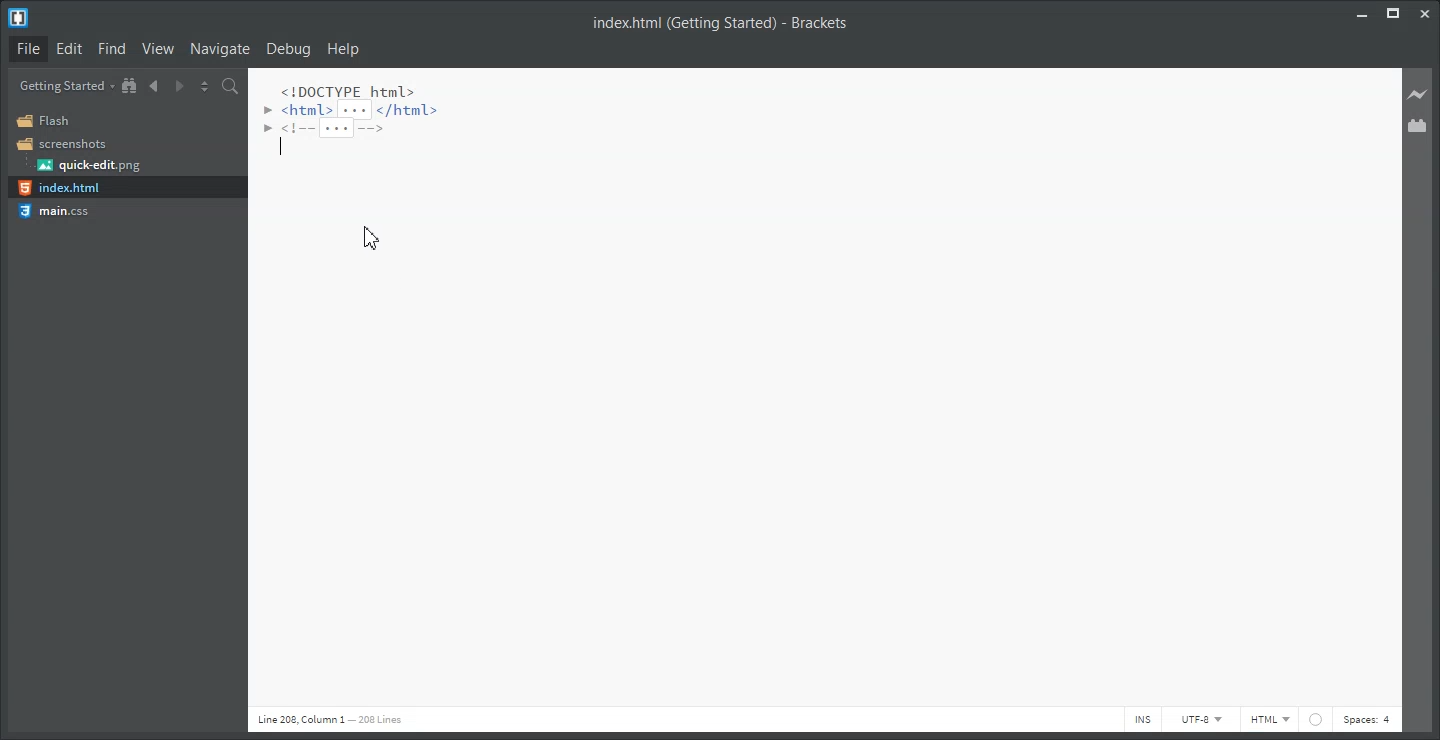 Image resolution: width=1440 pixels, height=740 pixels. I want to click on Text Cursor, so click(281, 146).